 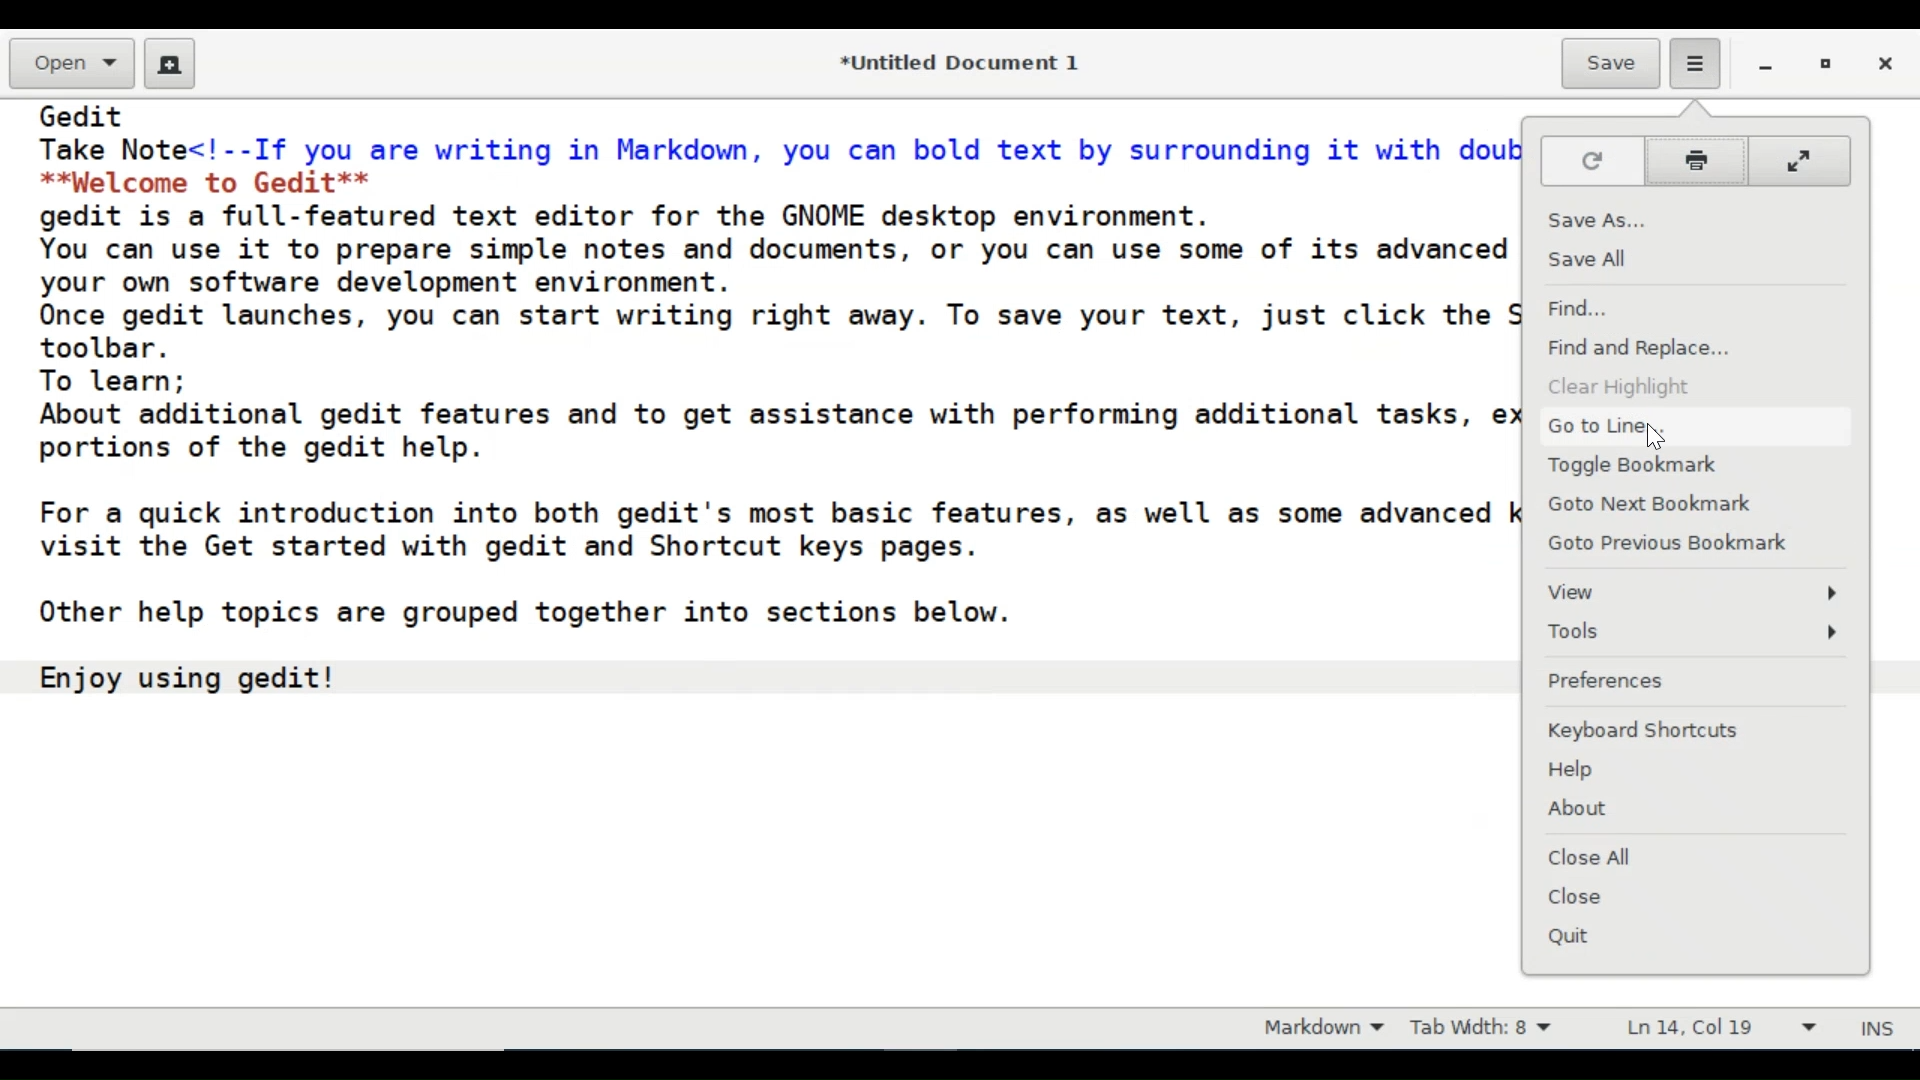 What do you see at coordinates (1569, 773) in the screenshot?
I see `Help` at bounding box center [1569, 773].